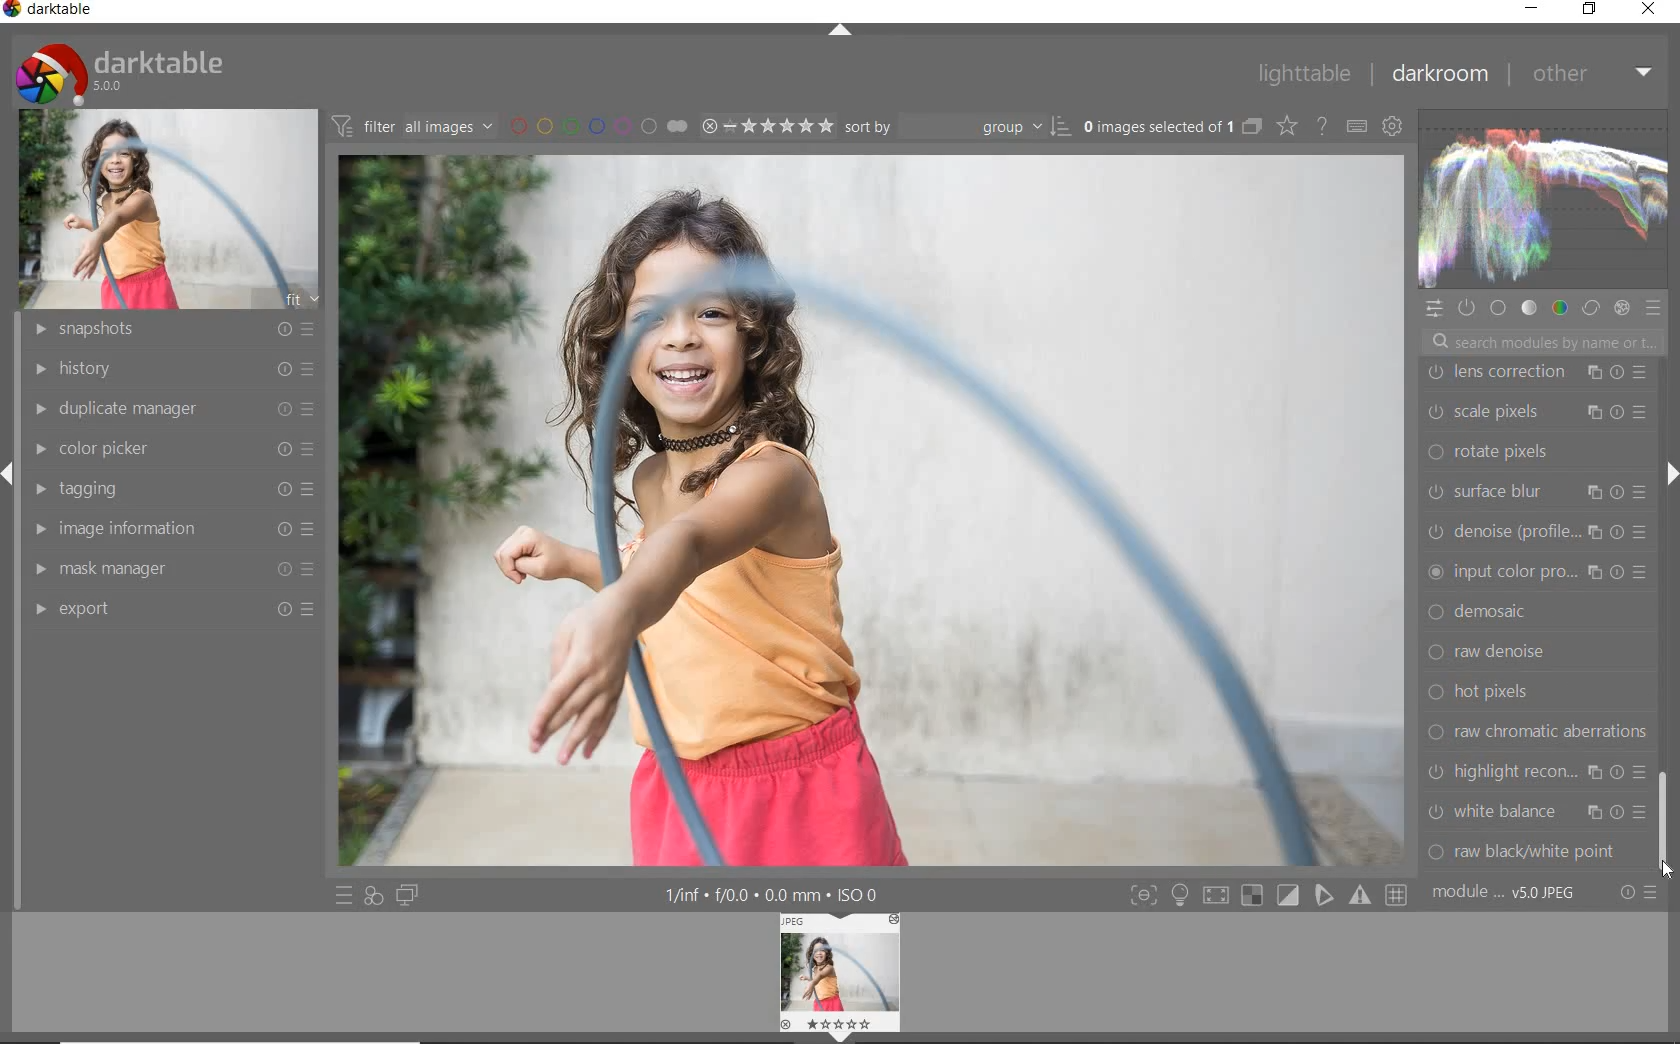 This screenshot has height=1044, width=1680. What do you see at coordinates (1288, 126) in the screenshot?
I see `change type for overlay` at bounding box center [1288, 126].